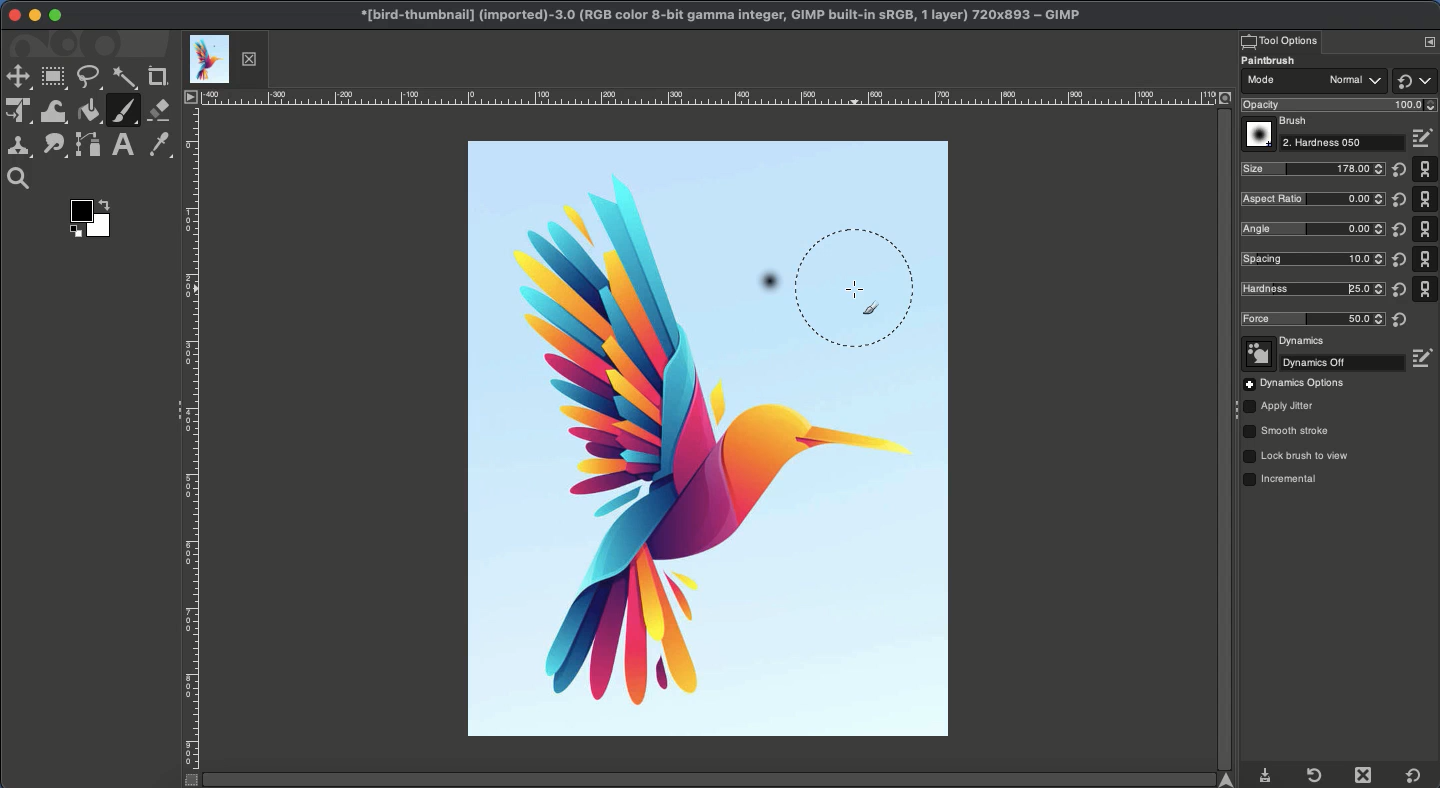 Image resolution: width=1440 pixels, height=788 pixels. I want to click on Move tool, so click(17, 78).